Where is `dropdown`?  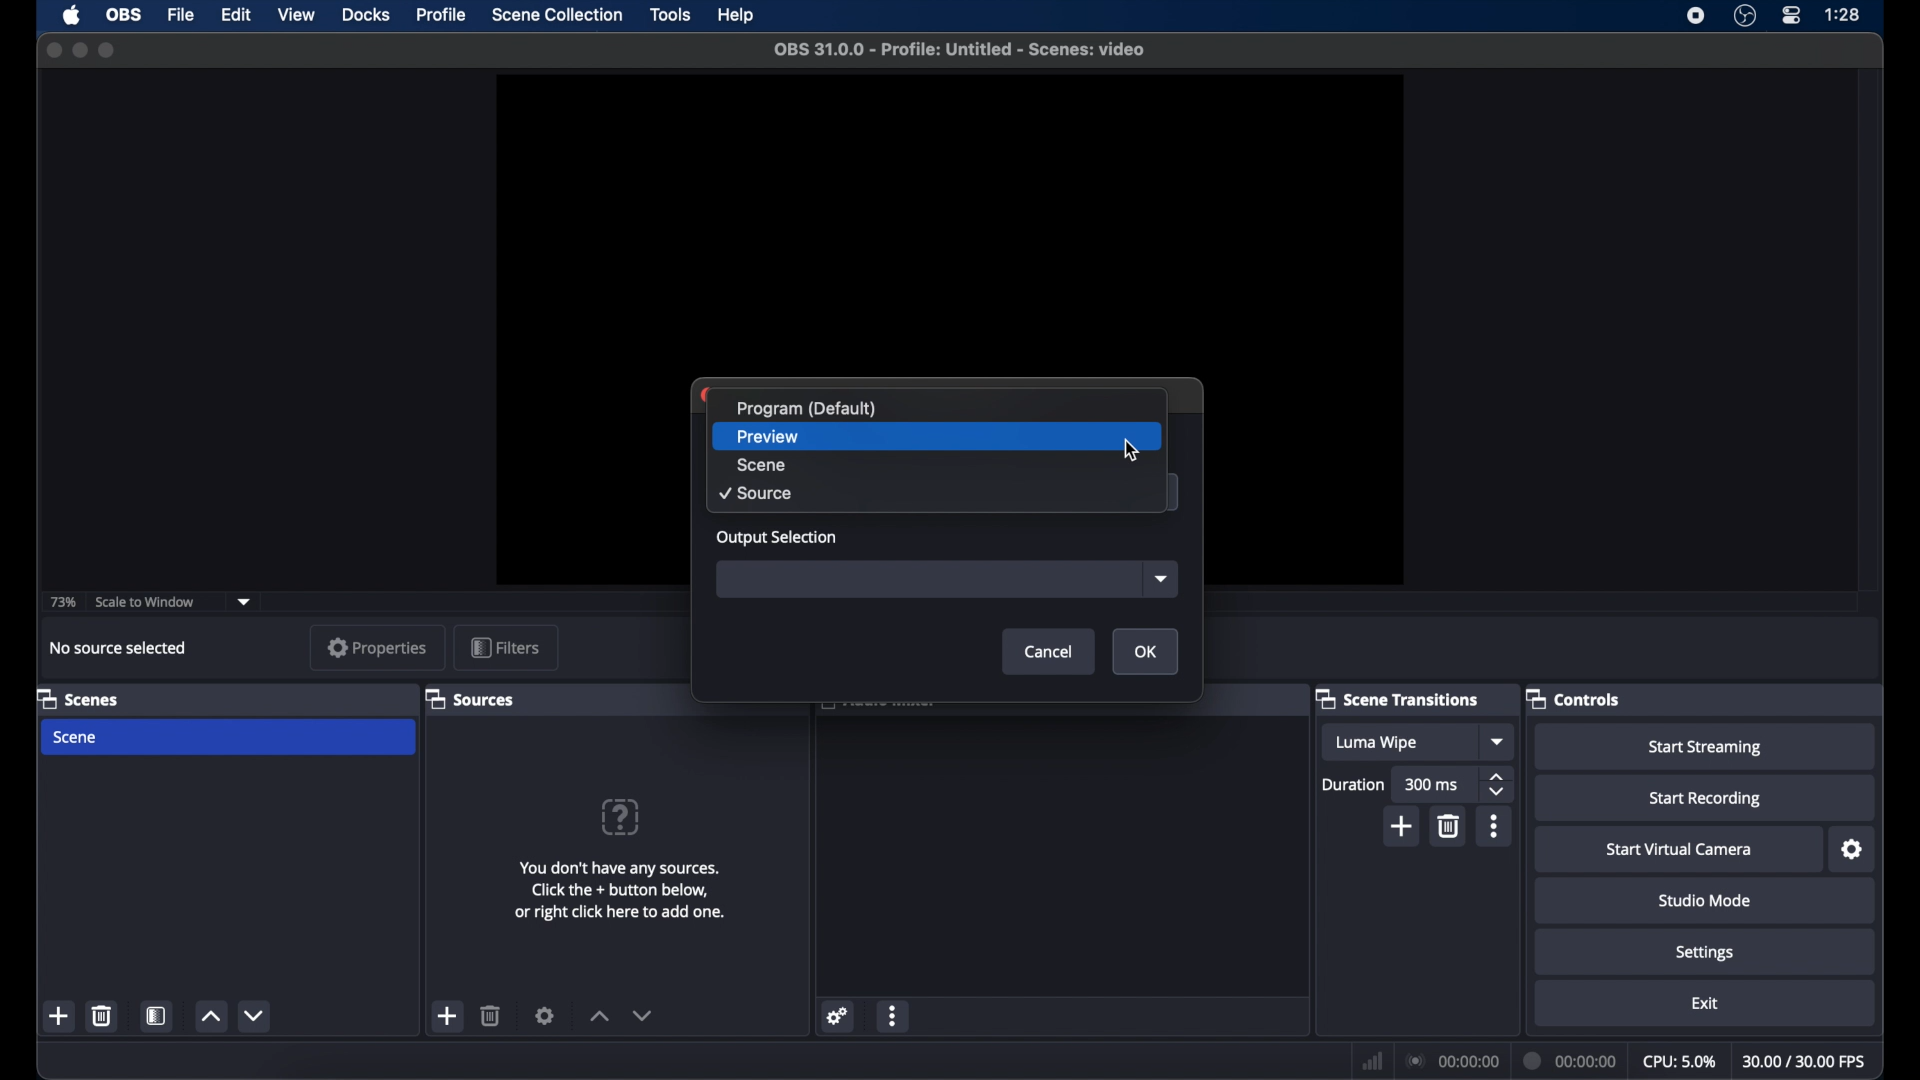
dropdown is located at coordinates (1160, 580).